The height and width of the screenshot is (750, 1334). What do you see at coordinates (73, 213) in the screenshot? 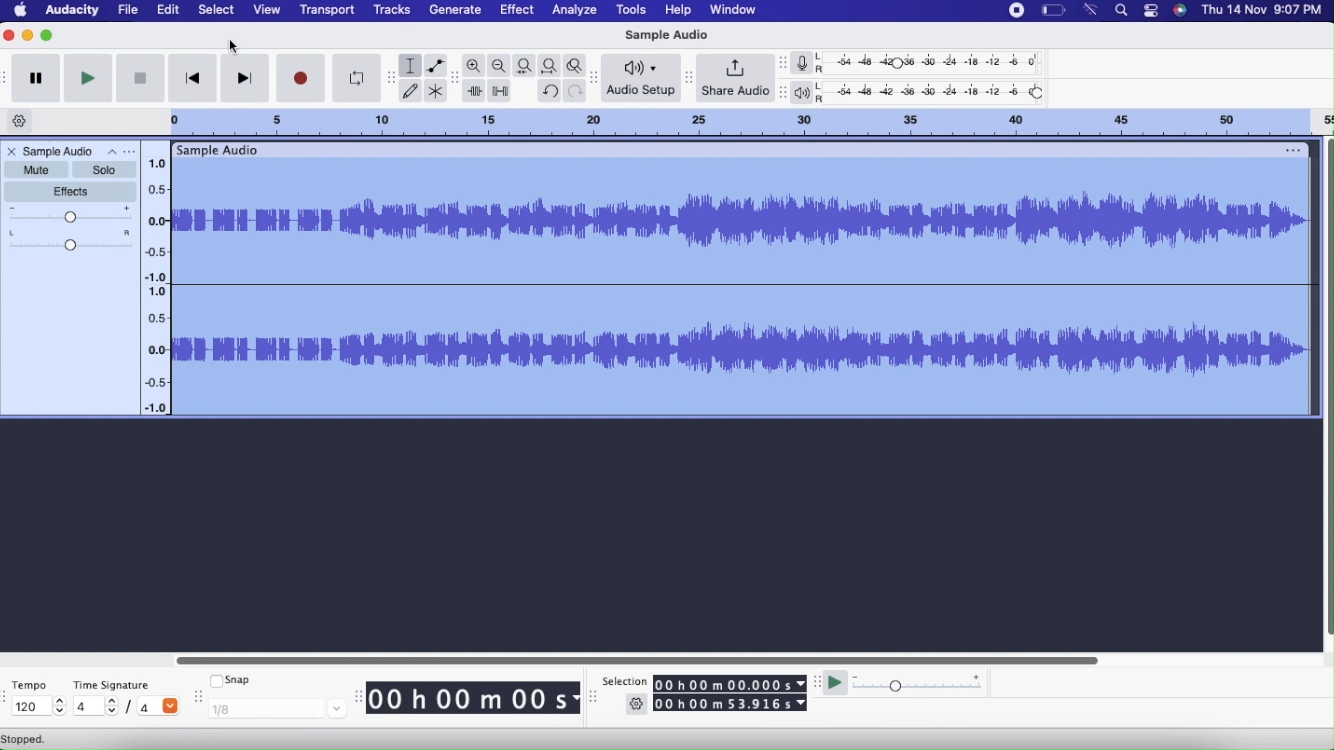
I see `Gain Slider` at bounding box center [73, 213].